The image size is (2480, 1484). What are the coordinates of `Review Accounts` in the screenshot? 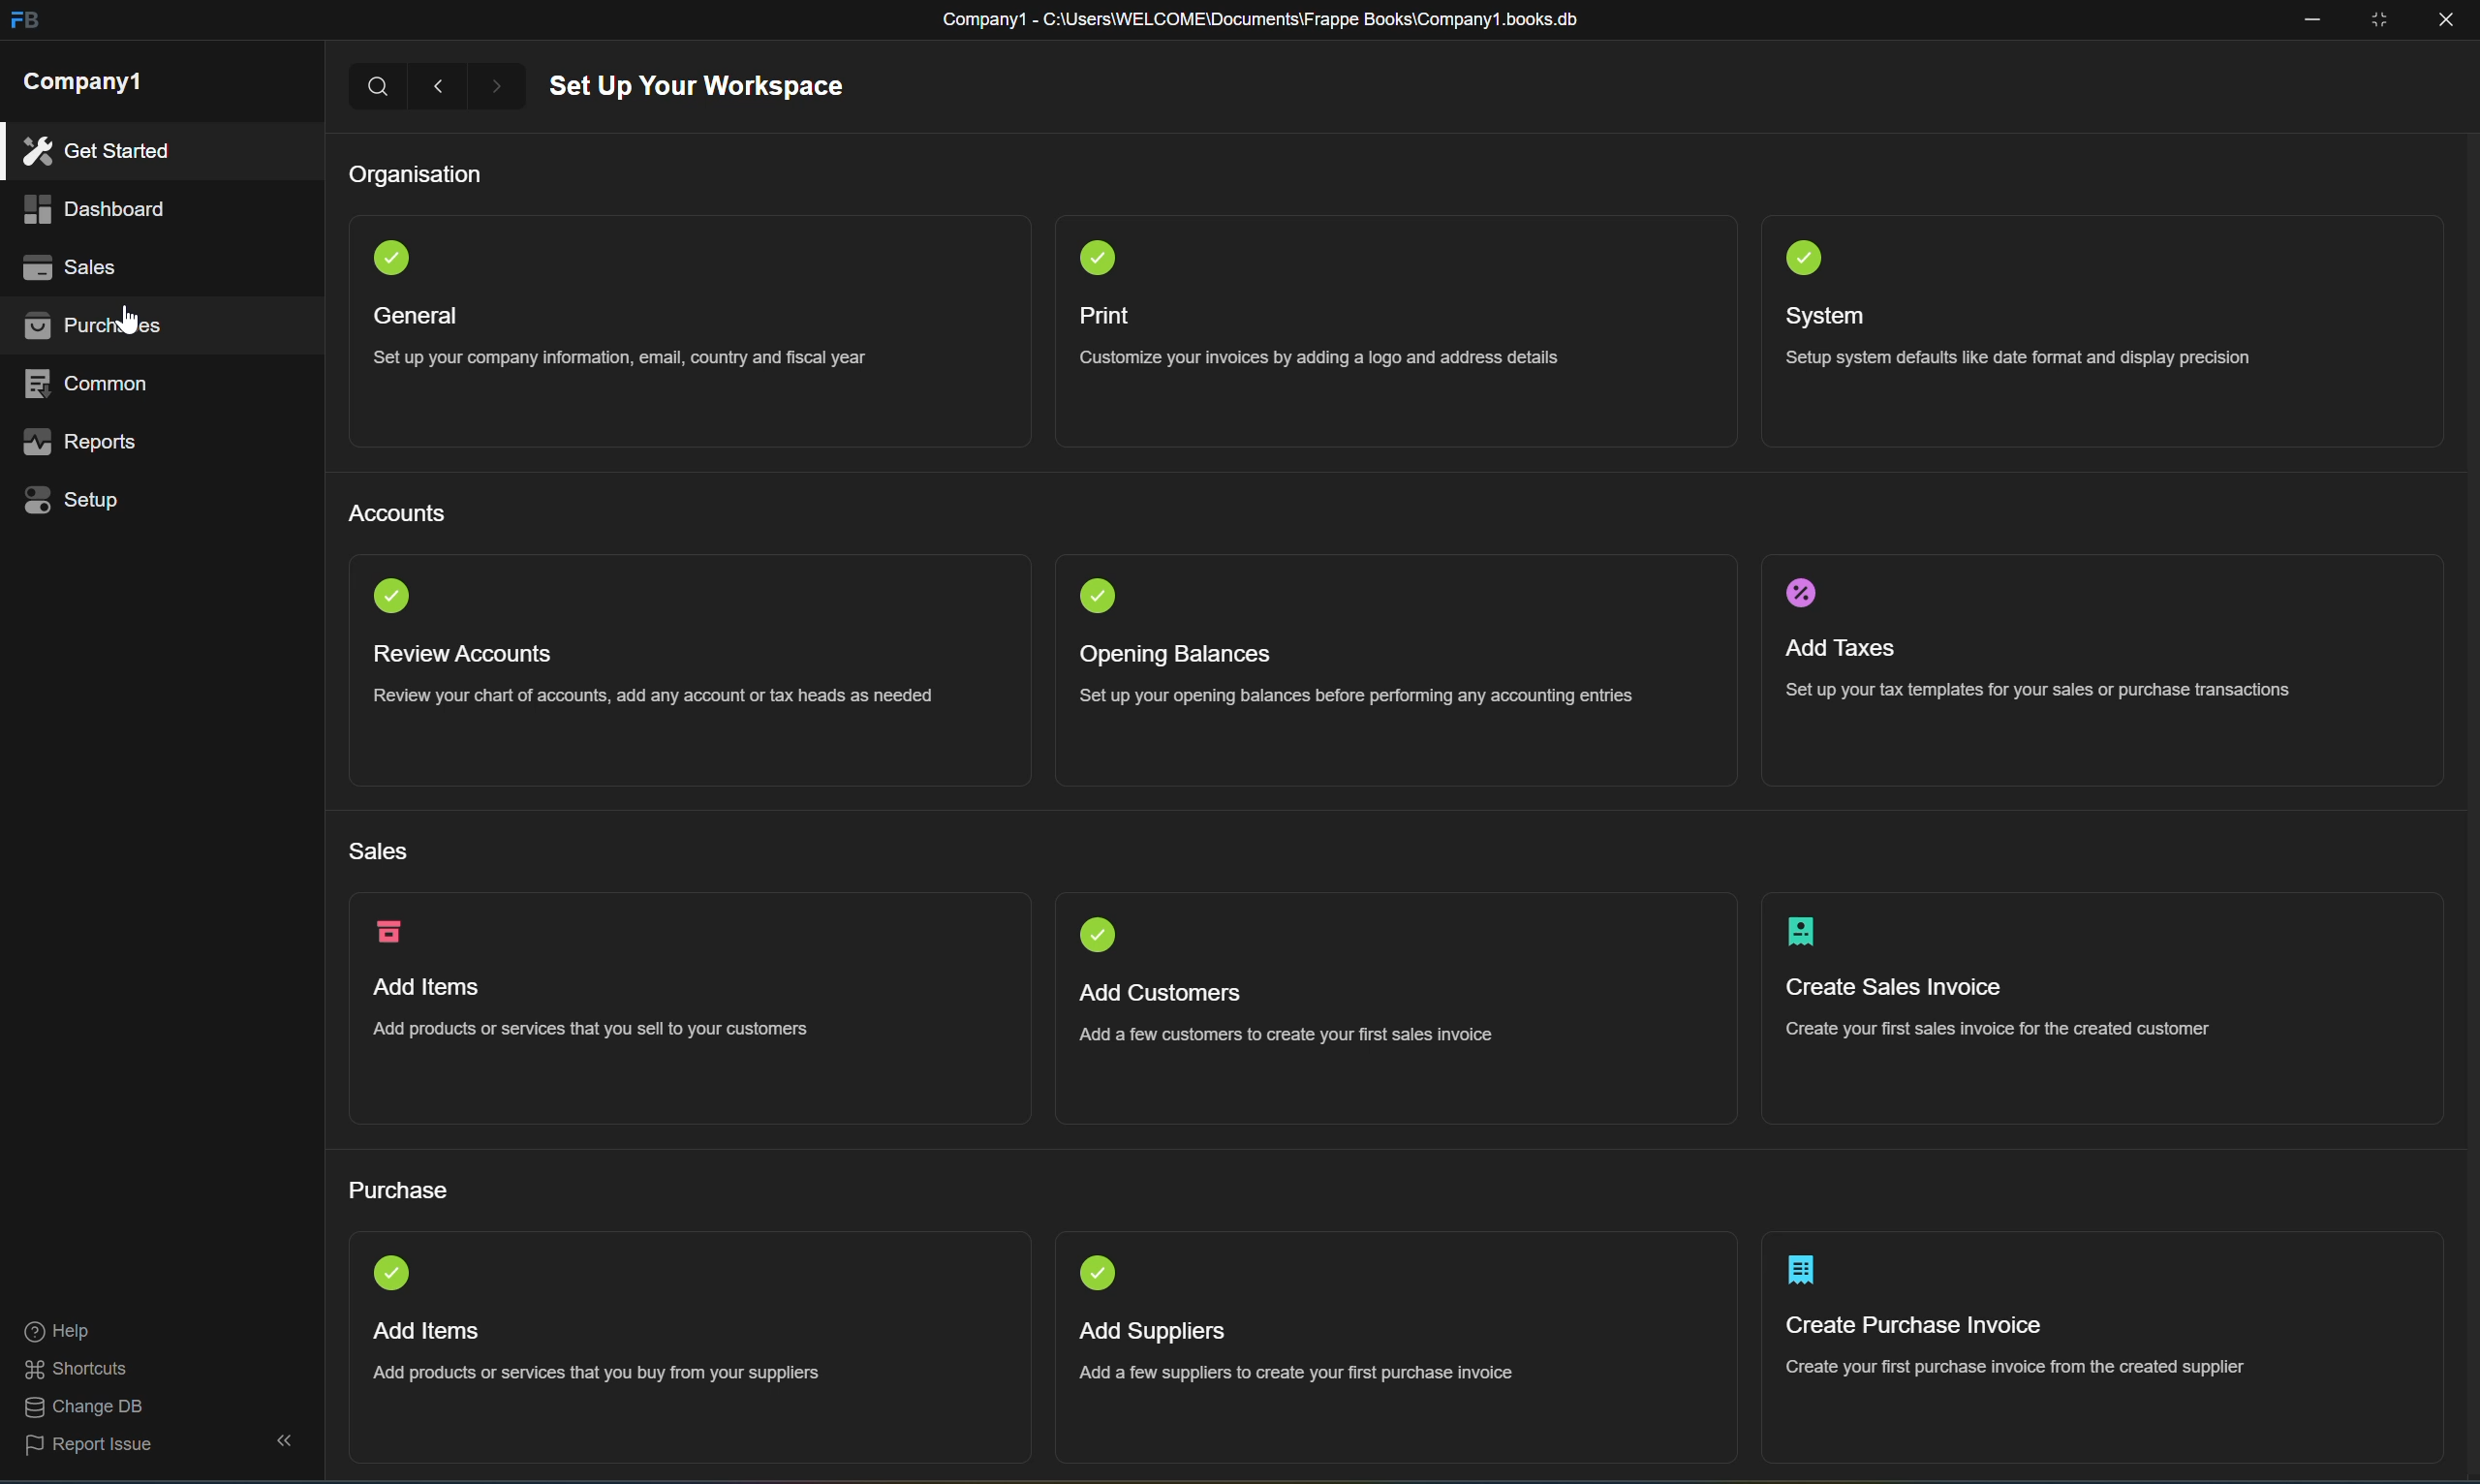 It's located at (460, 654).